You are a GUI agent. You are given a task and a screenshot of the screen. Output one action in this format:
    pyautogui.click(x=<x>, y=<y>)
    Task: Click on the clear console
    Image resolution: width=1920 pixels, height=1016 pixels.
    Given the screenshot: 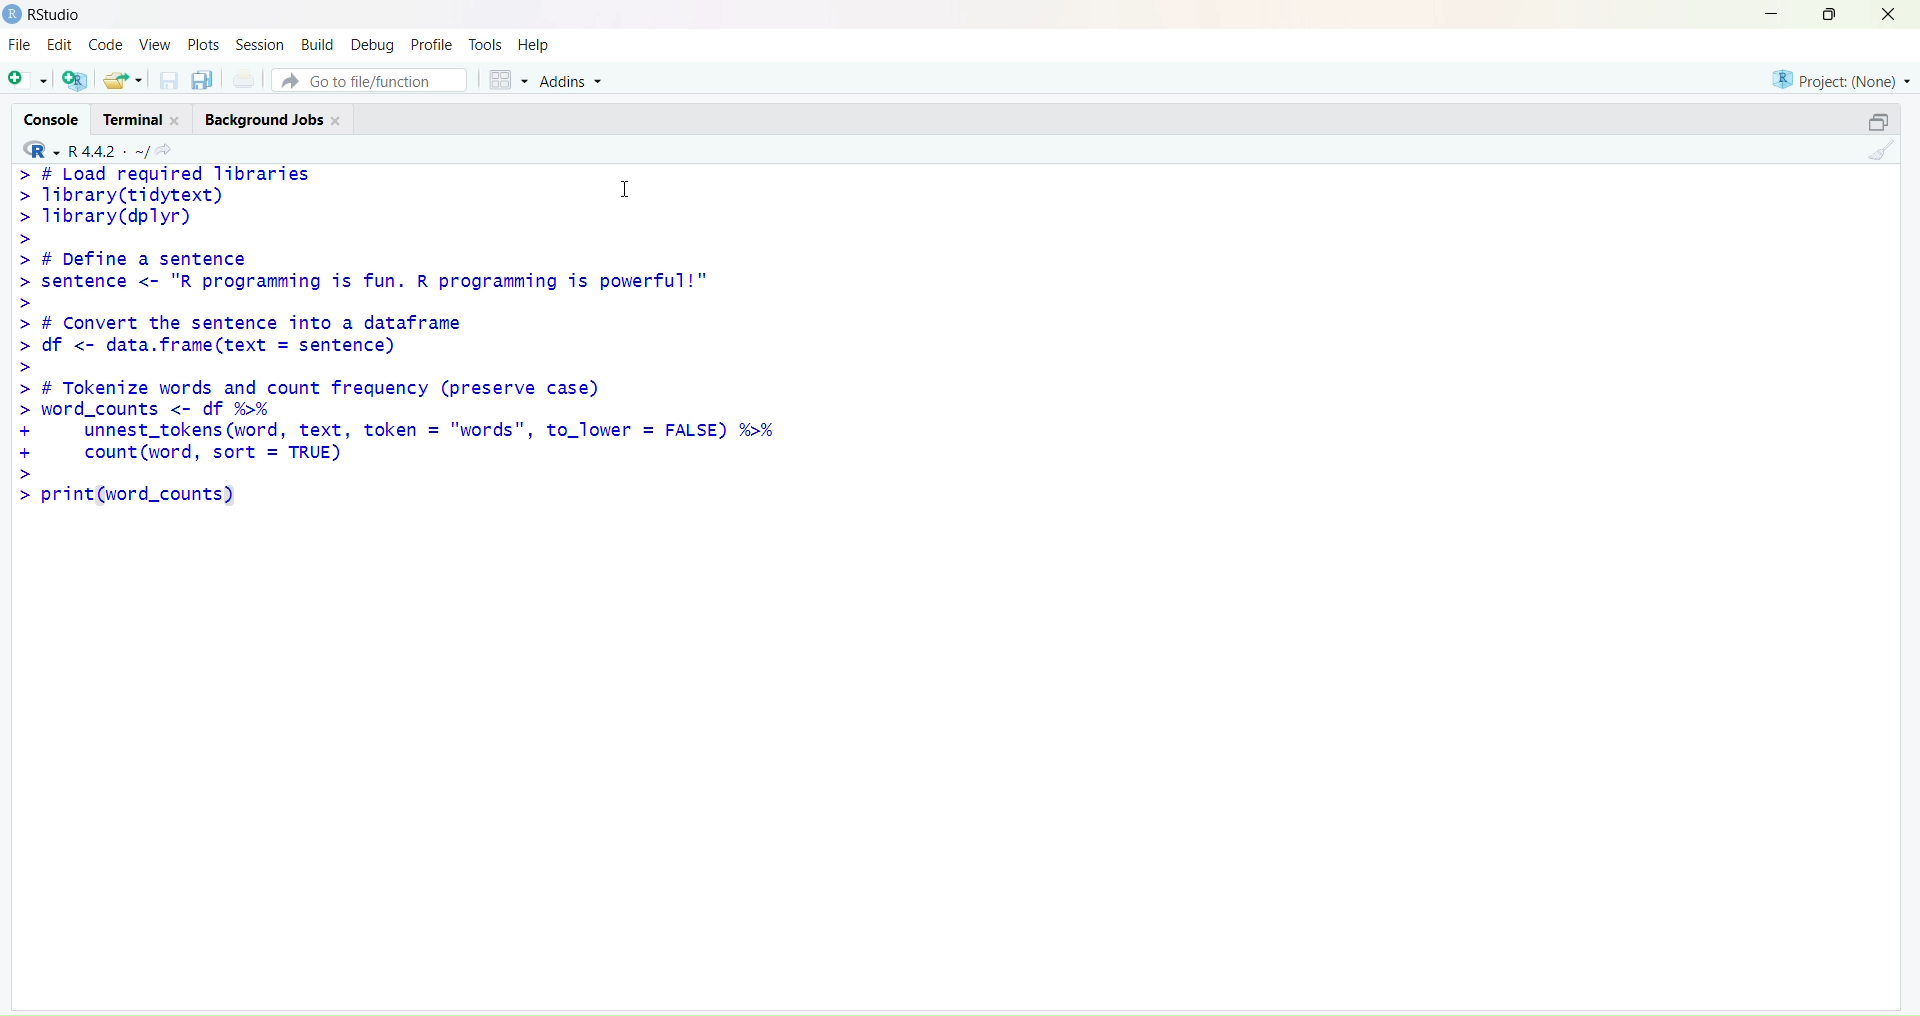 What is the action you would take?
    pyautogui.click(x=1881, y=153)
    